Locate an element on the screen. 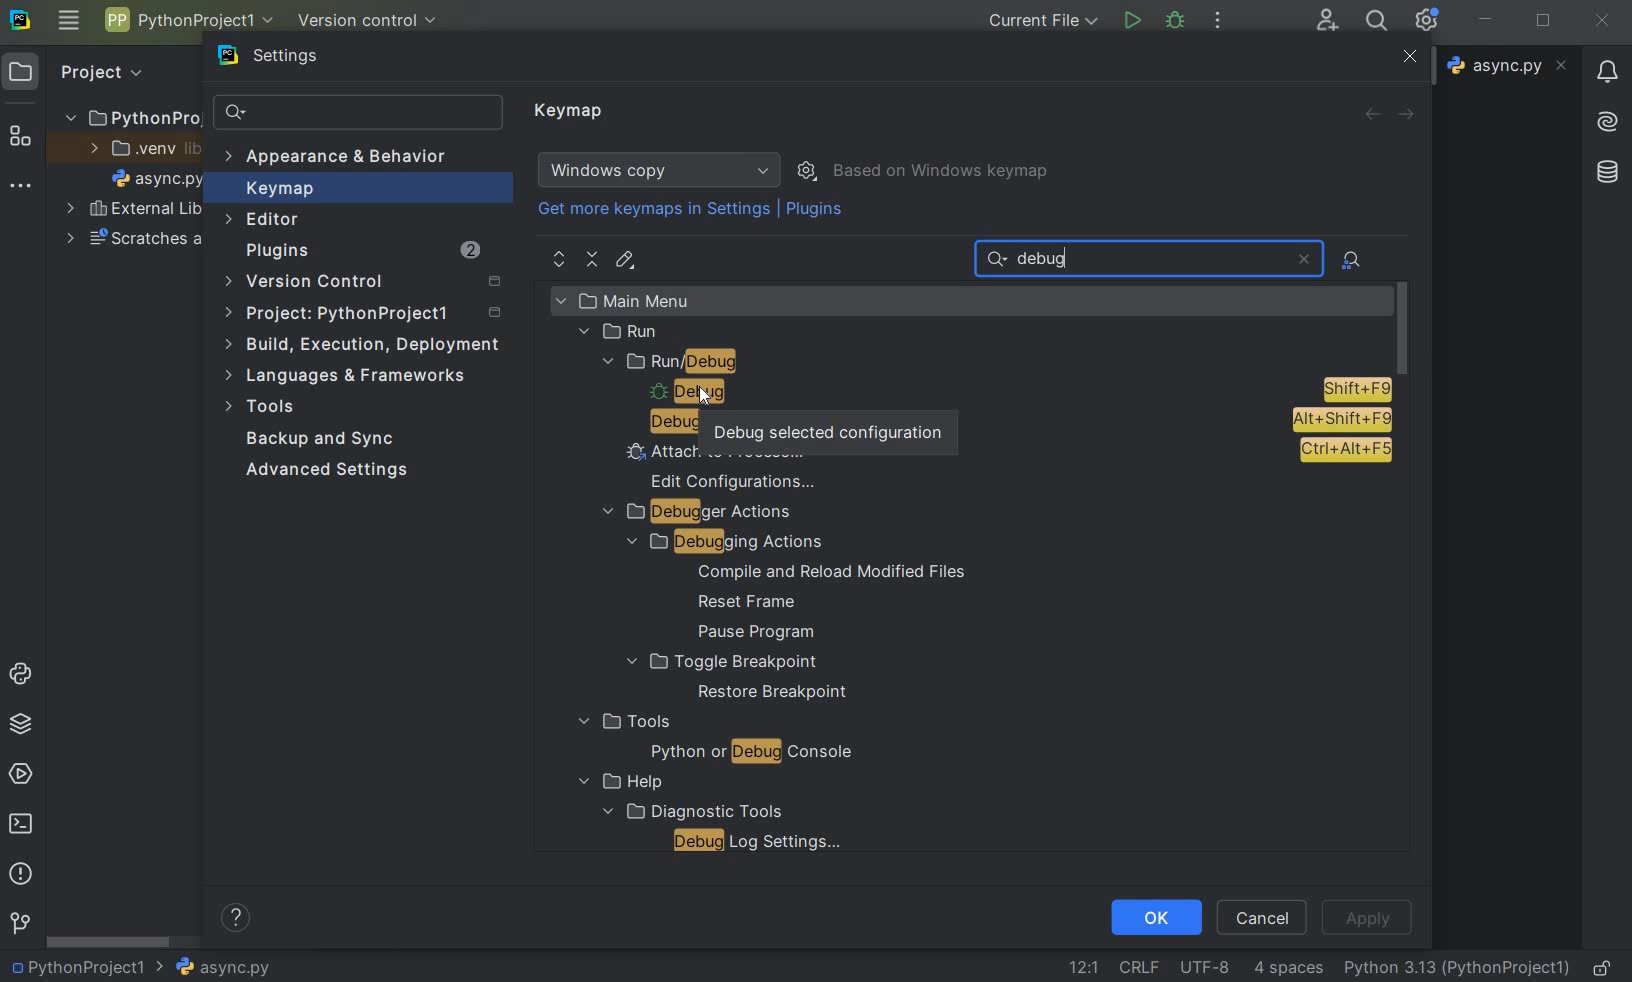 The width and height of the screenshot is (1632, 982). project icon is located at coordinates (21, 70).